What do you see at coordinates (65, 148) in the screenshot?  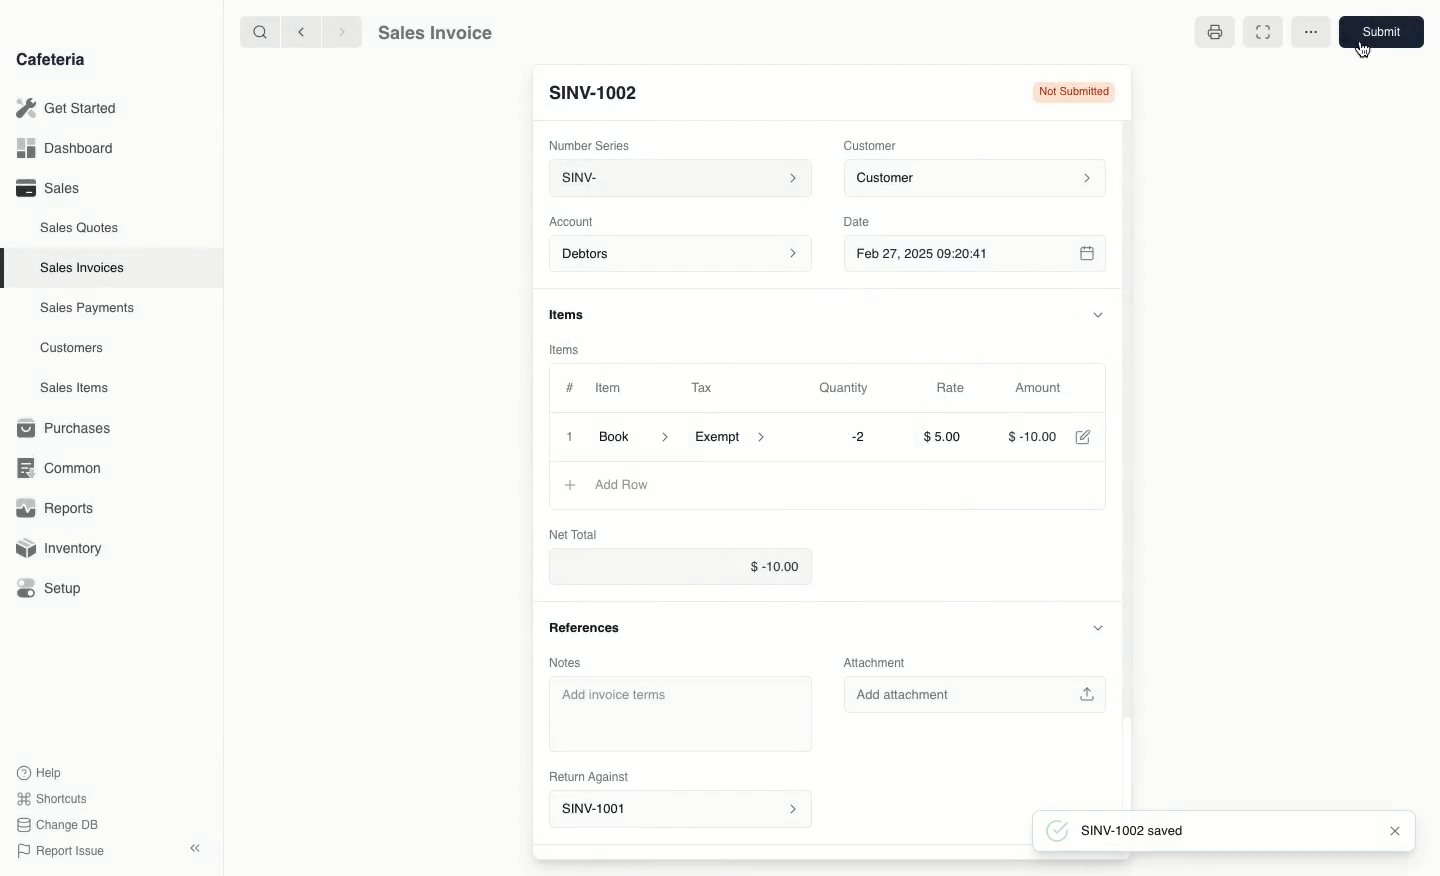 I see `Dashboard` at bounding box center [65, 148].